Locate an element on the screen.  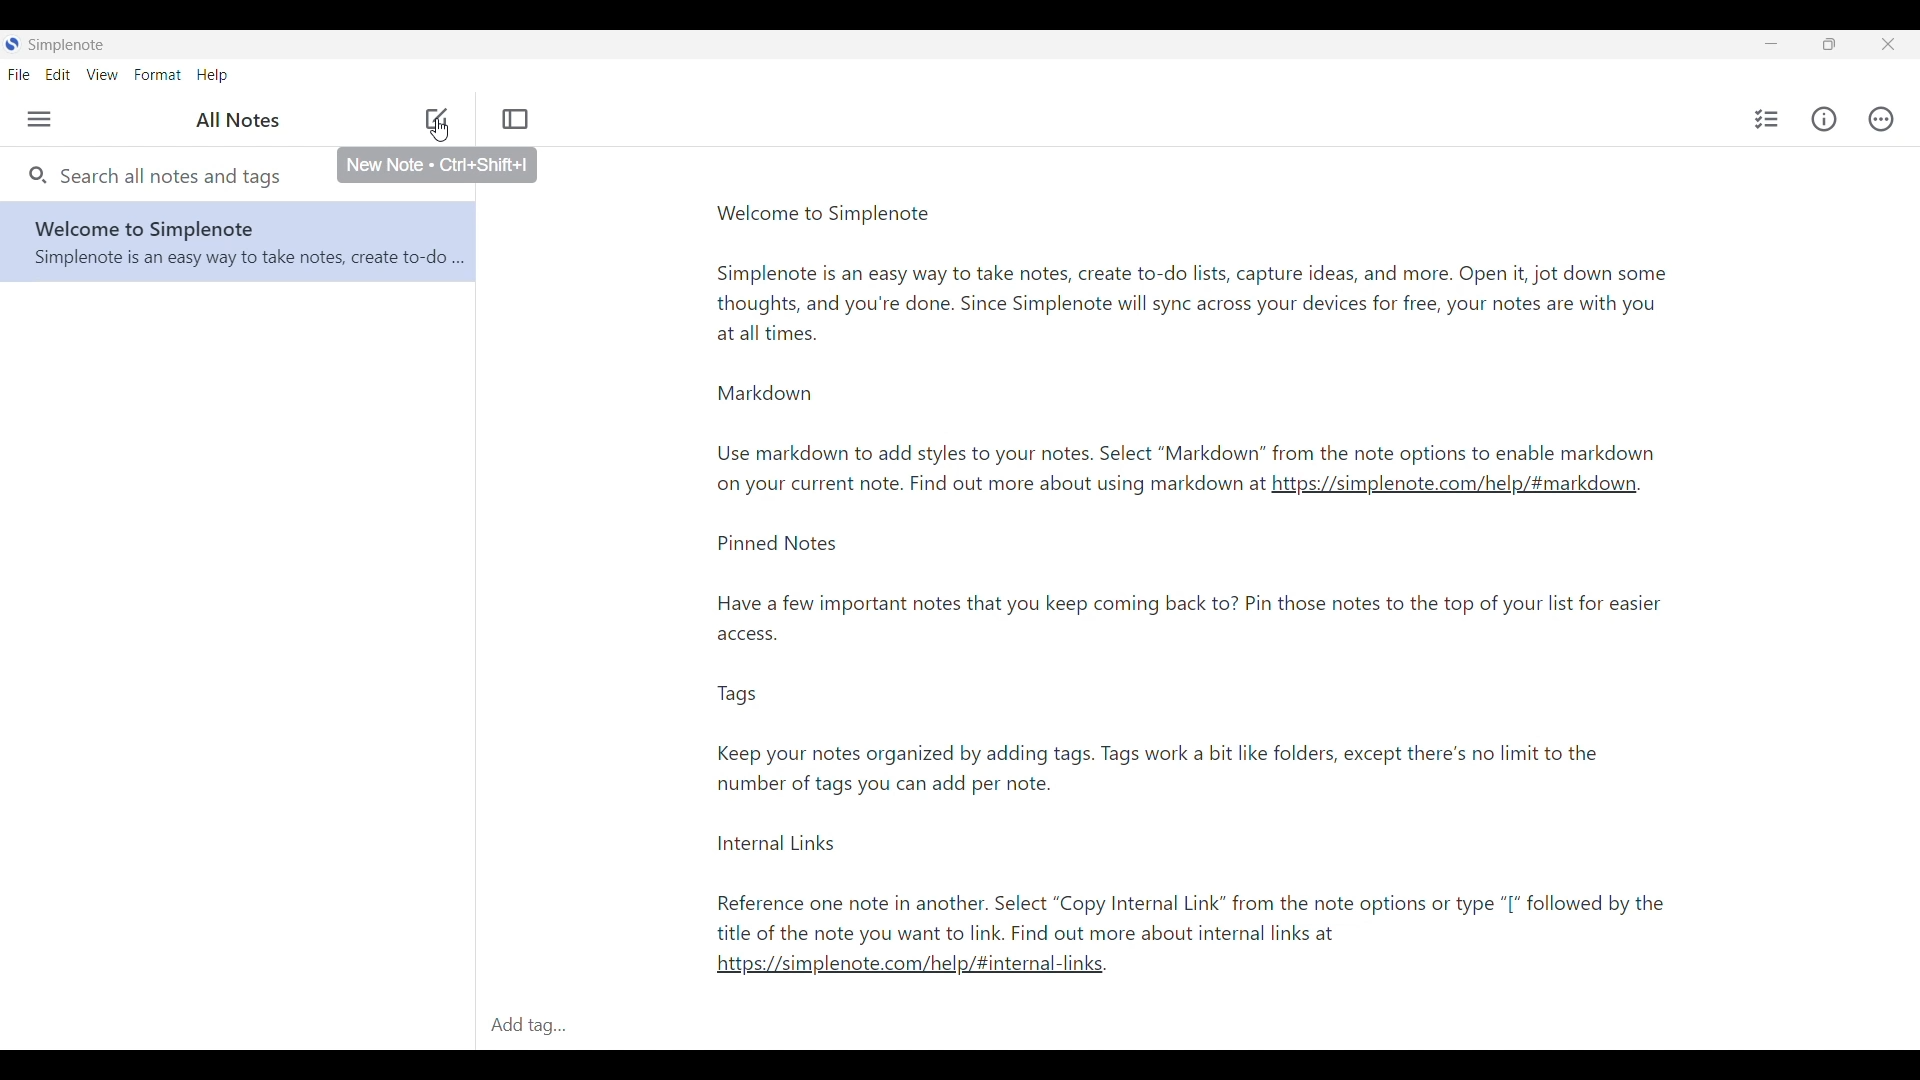
Link2 is located at coordinates (910, 965).